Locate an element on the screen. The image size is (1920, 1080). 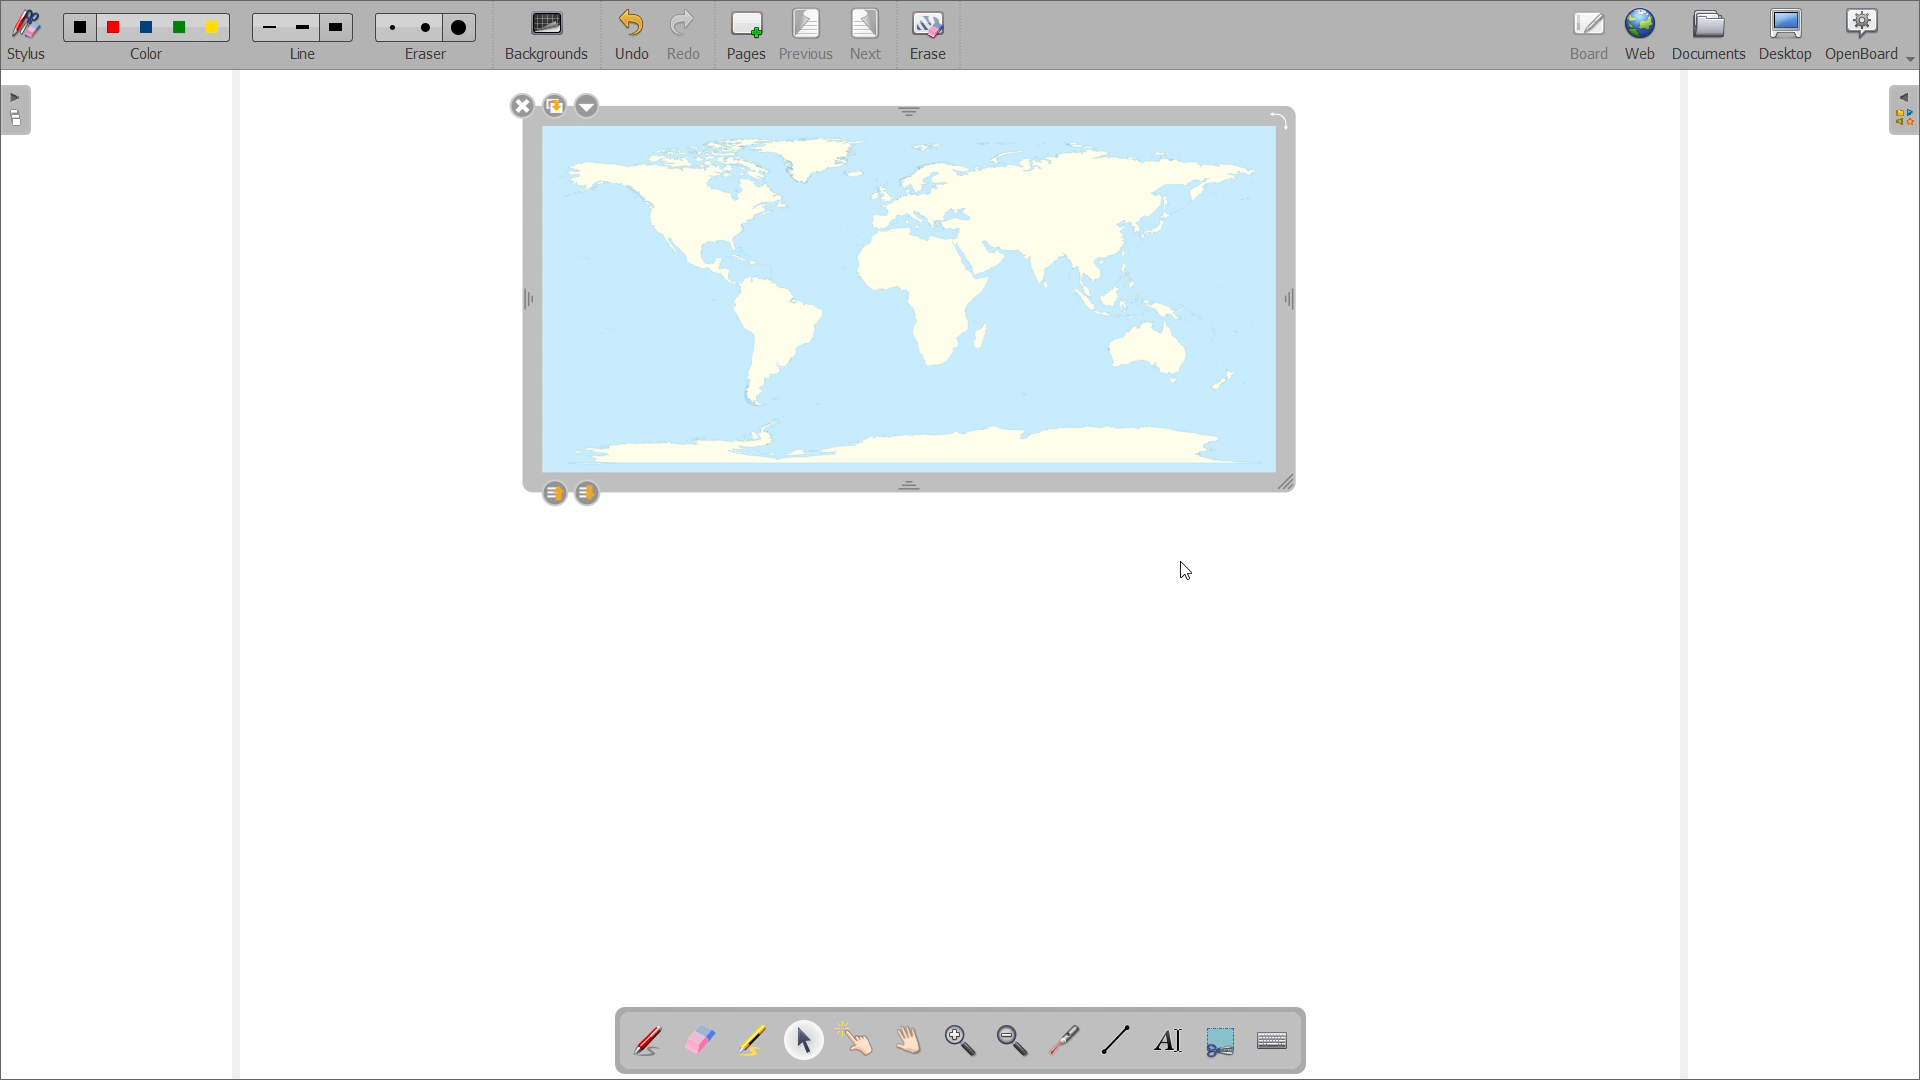
scroll page is located at coordinates (909, 1039).